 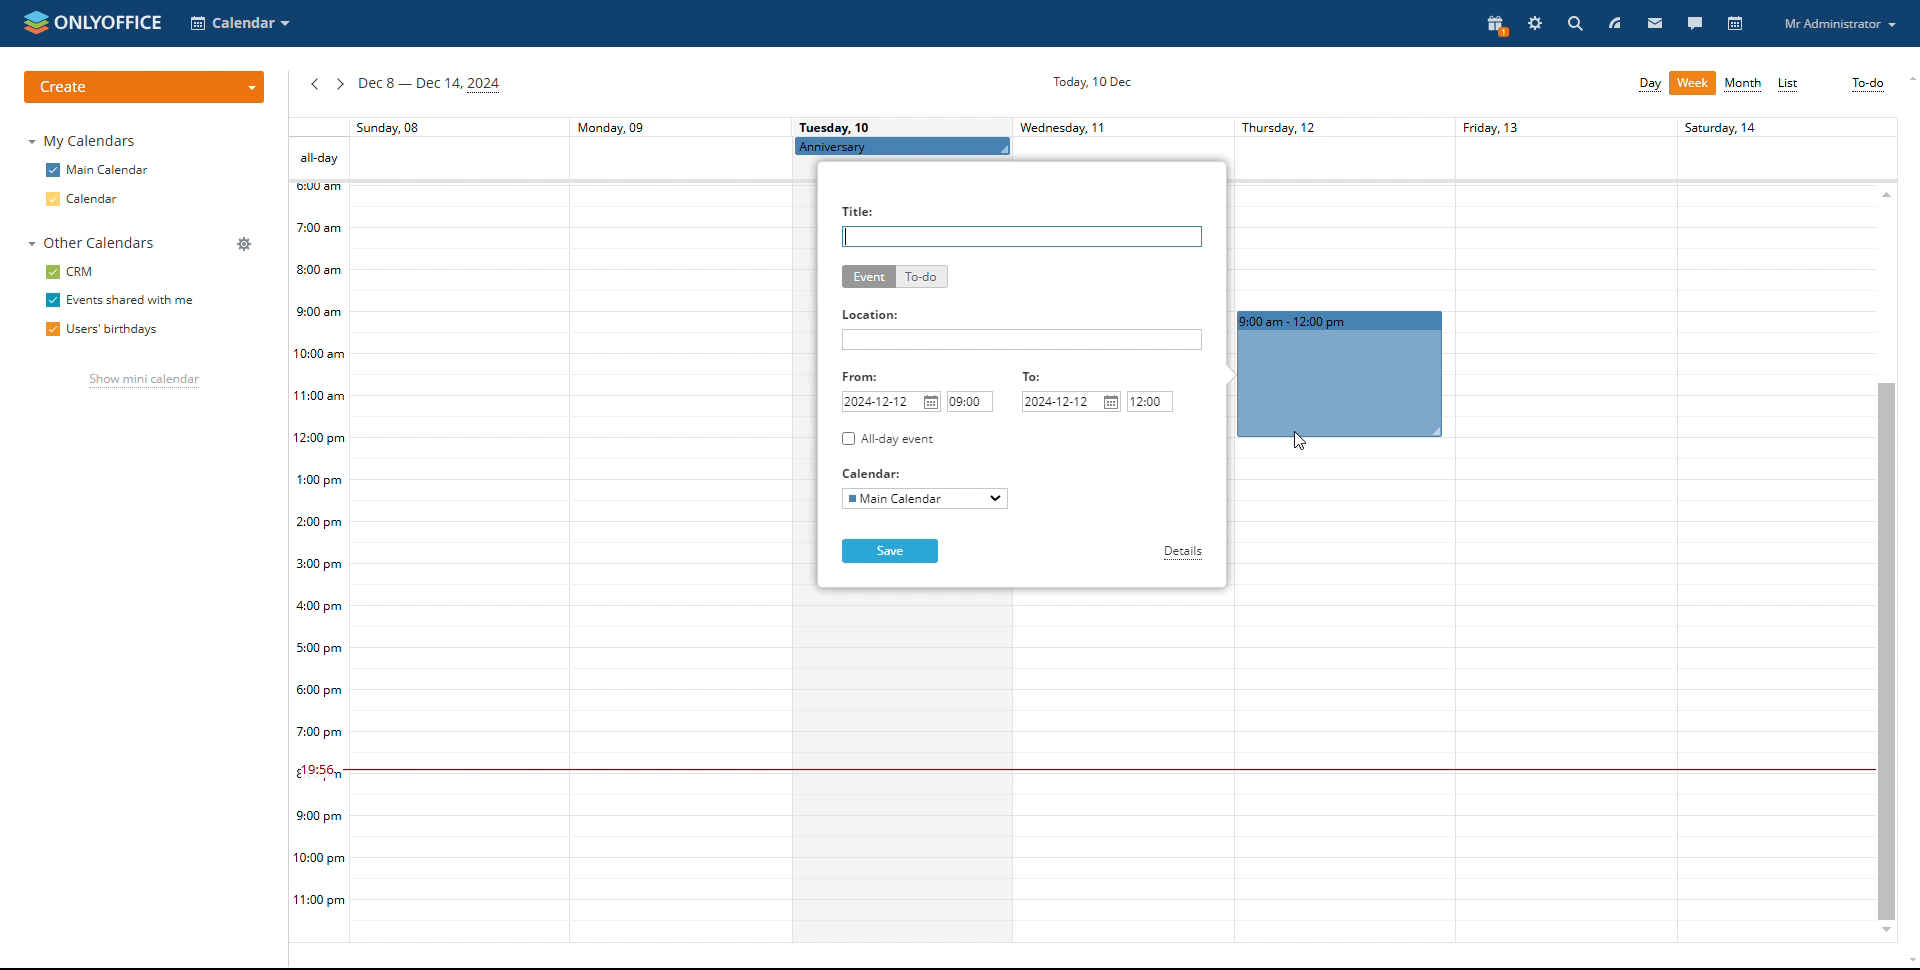 I want to click on friday, so click(x=1561, y=529).